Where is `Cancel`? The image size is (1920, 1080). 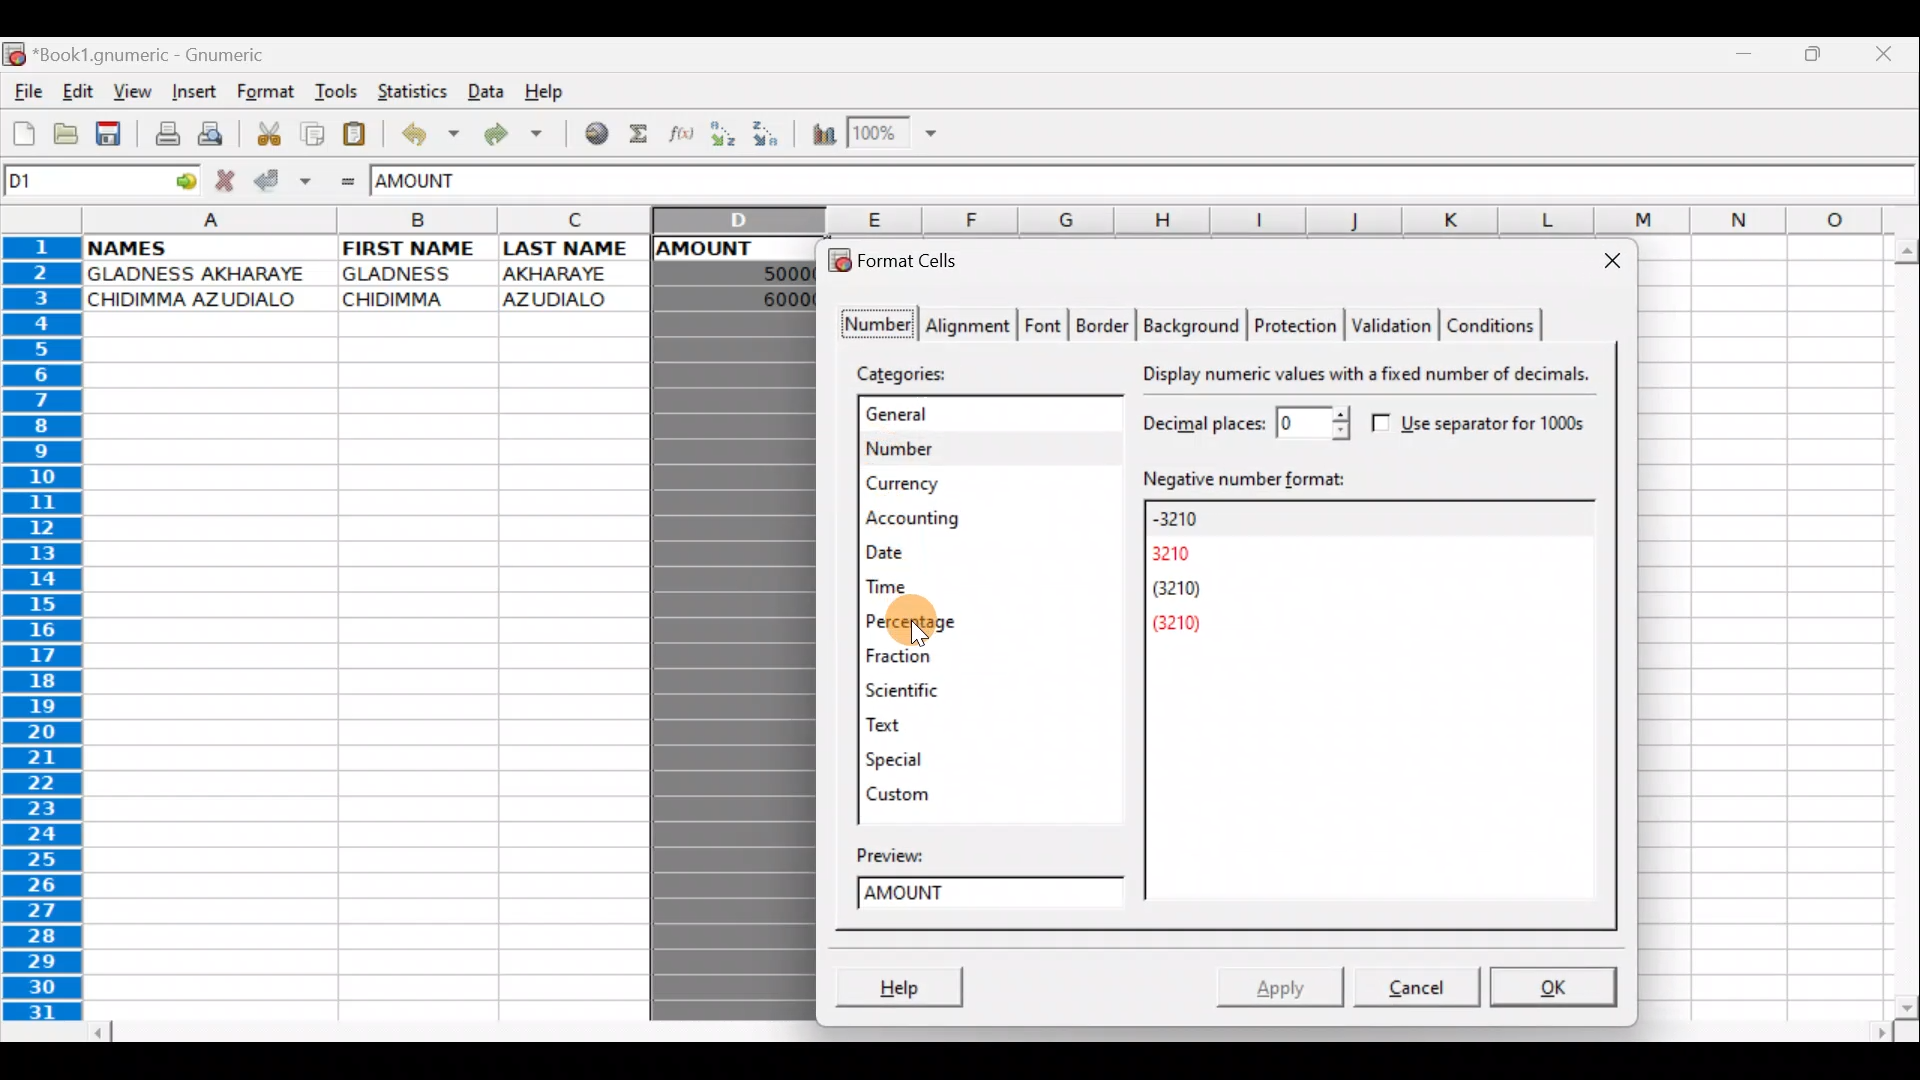
Cancel is located at coordinates (1408, 991).